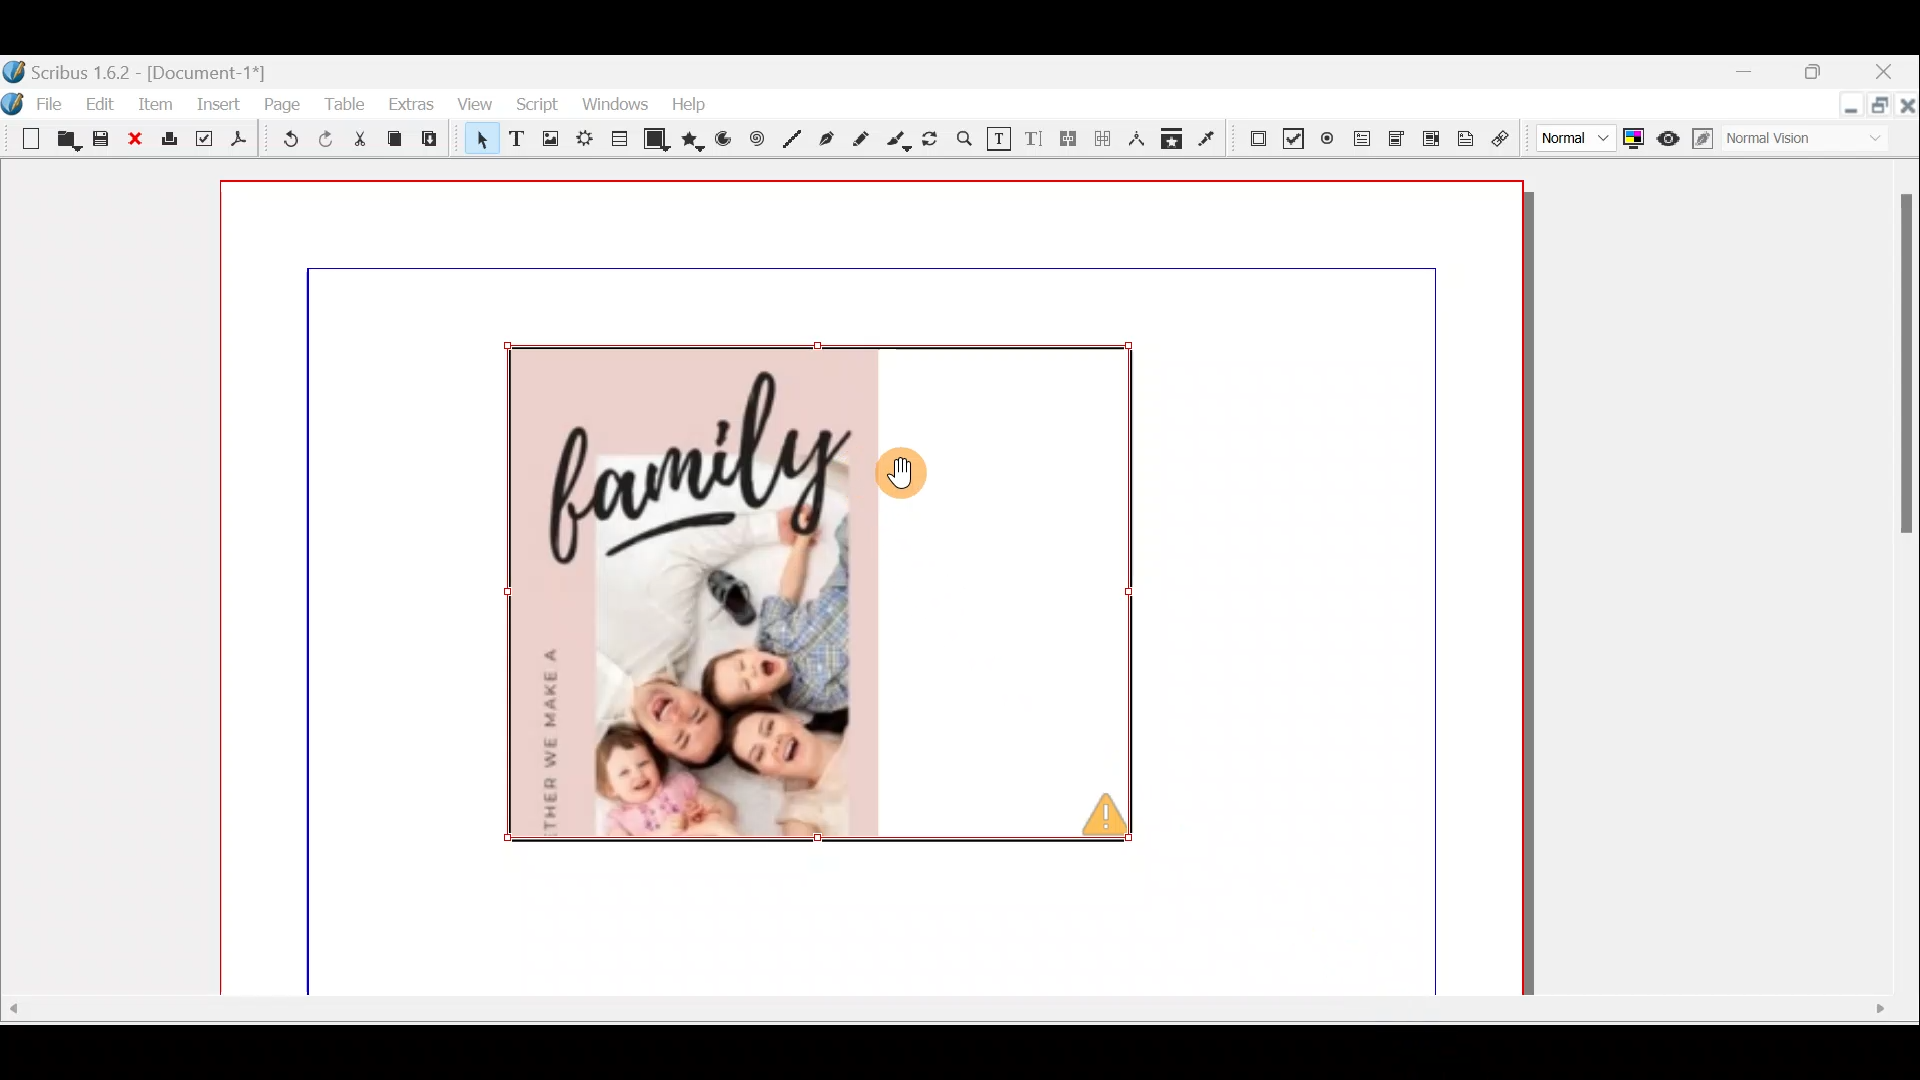  What do you see at coordinates (220, 103) in the screenshot?
I see `Insert` at bounding box center [220, 103].